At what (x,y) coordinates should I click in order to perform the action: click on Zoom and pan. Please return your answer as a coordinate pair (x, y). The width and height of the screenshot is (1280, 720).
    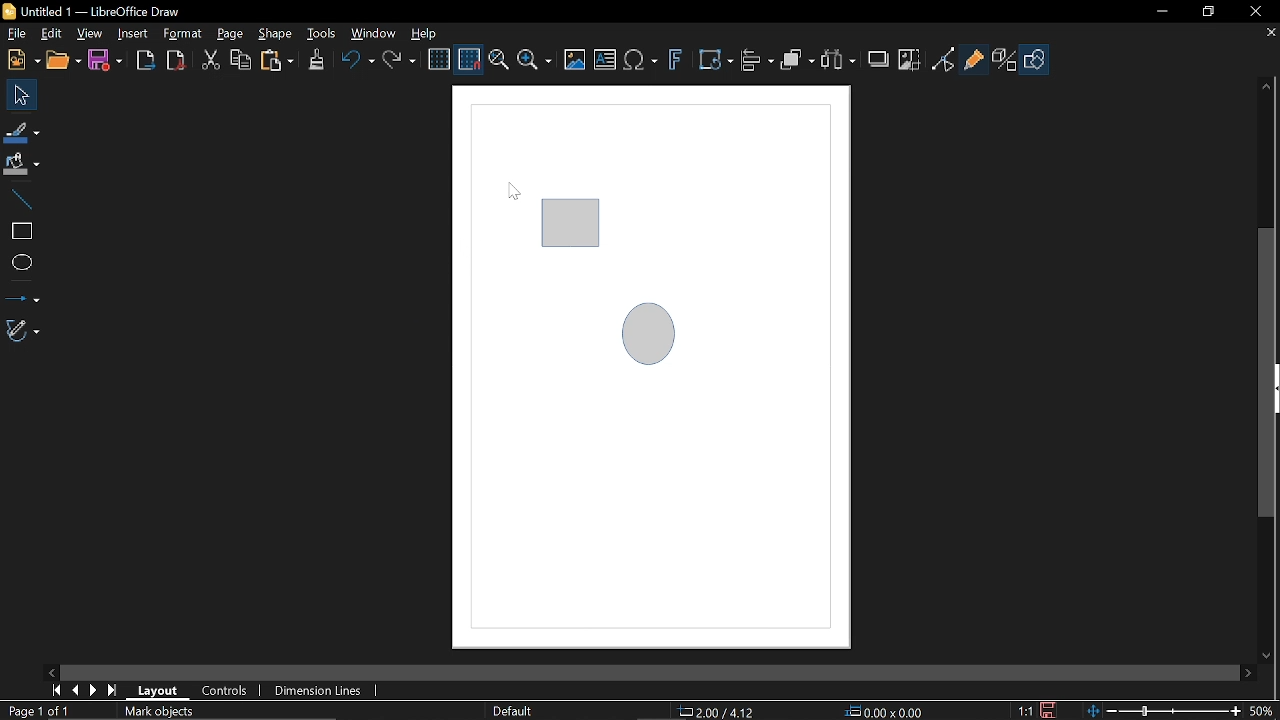
    Looking at the image, I should click on (498, 60).